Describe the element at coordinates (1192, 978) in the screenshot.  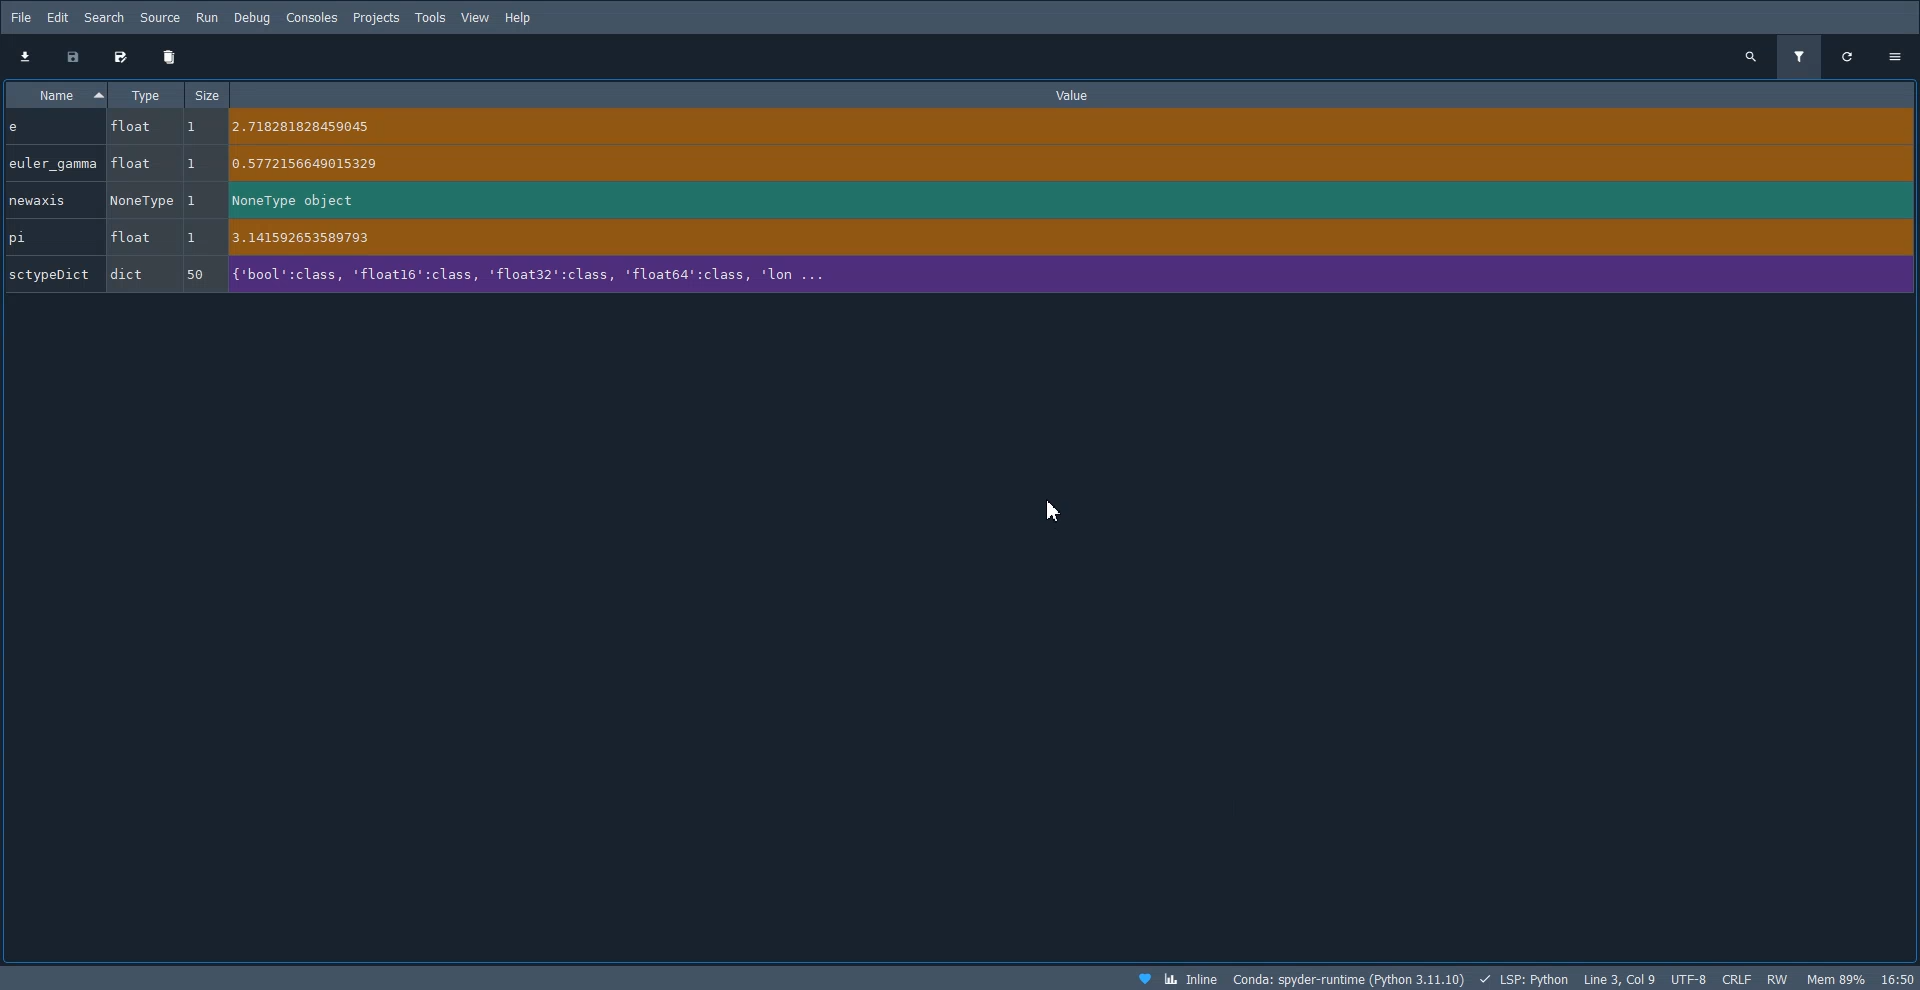
I see `Inline` at that location.